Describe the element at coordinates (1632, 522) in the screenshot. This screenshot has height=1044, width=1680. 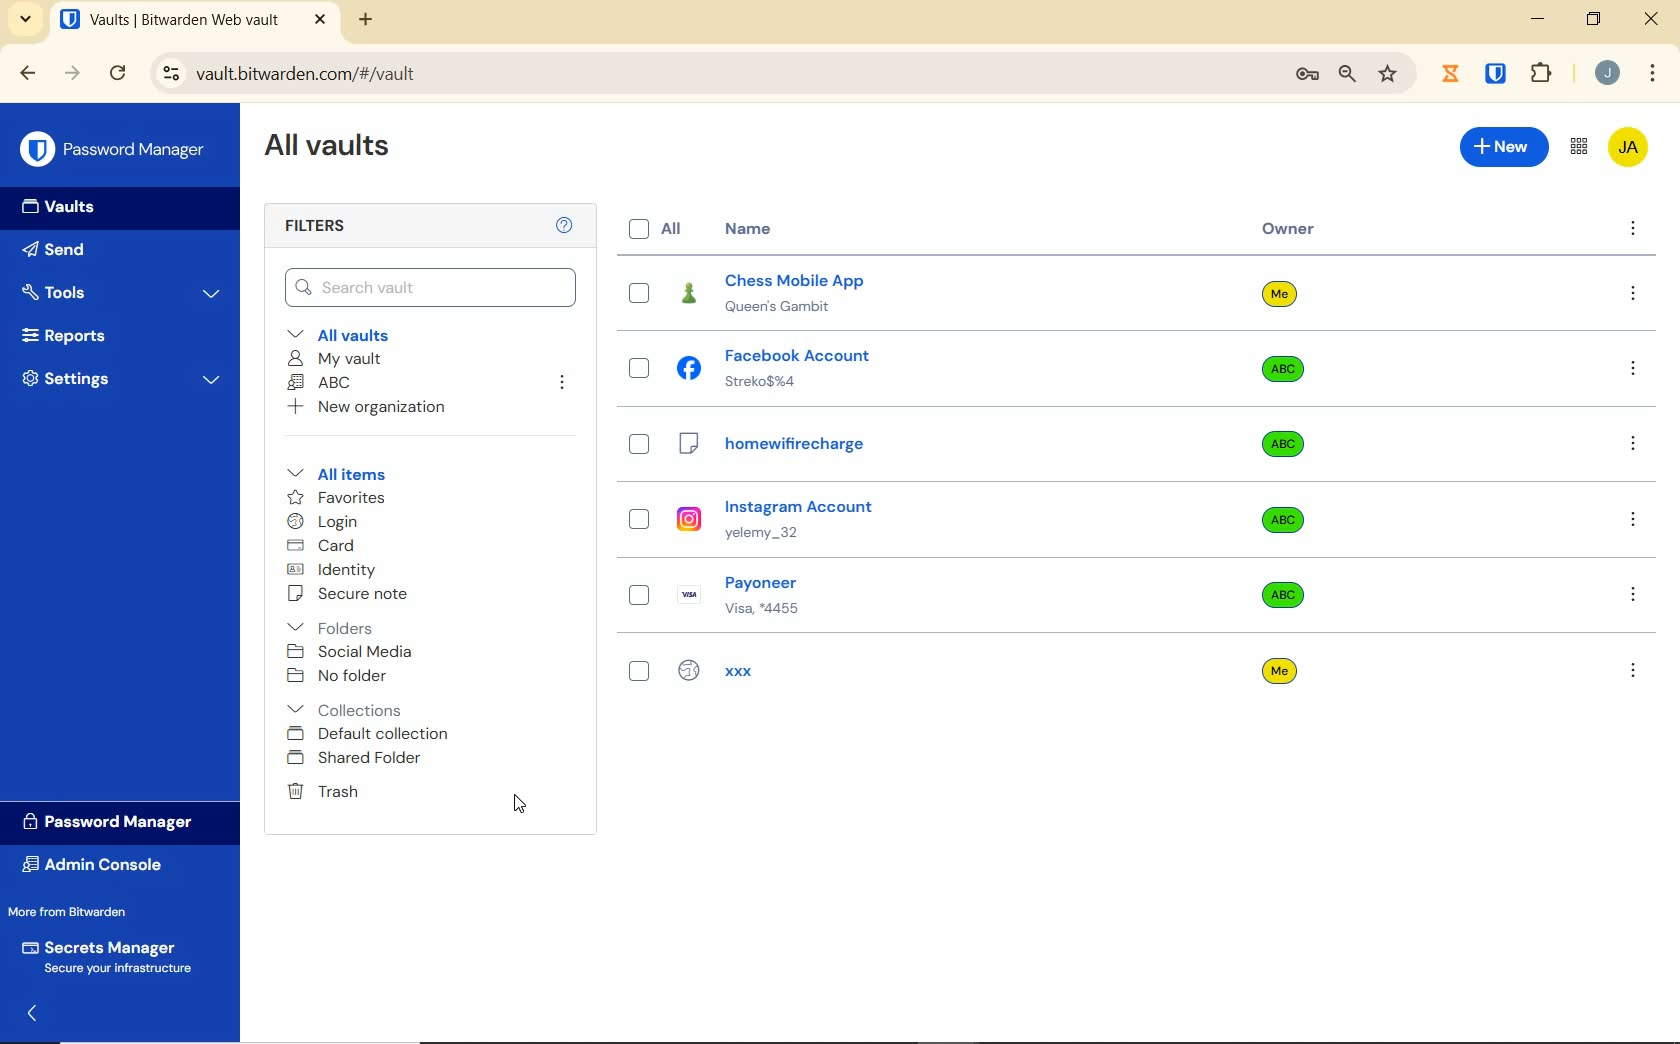
I see `more options` at that location.